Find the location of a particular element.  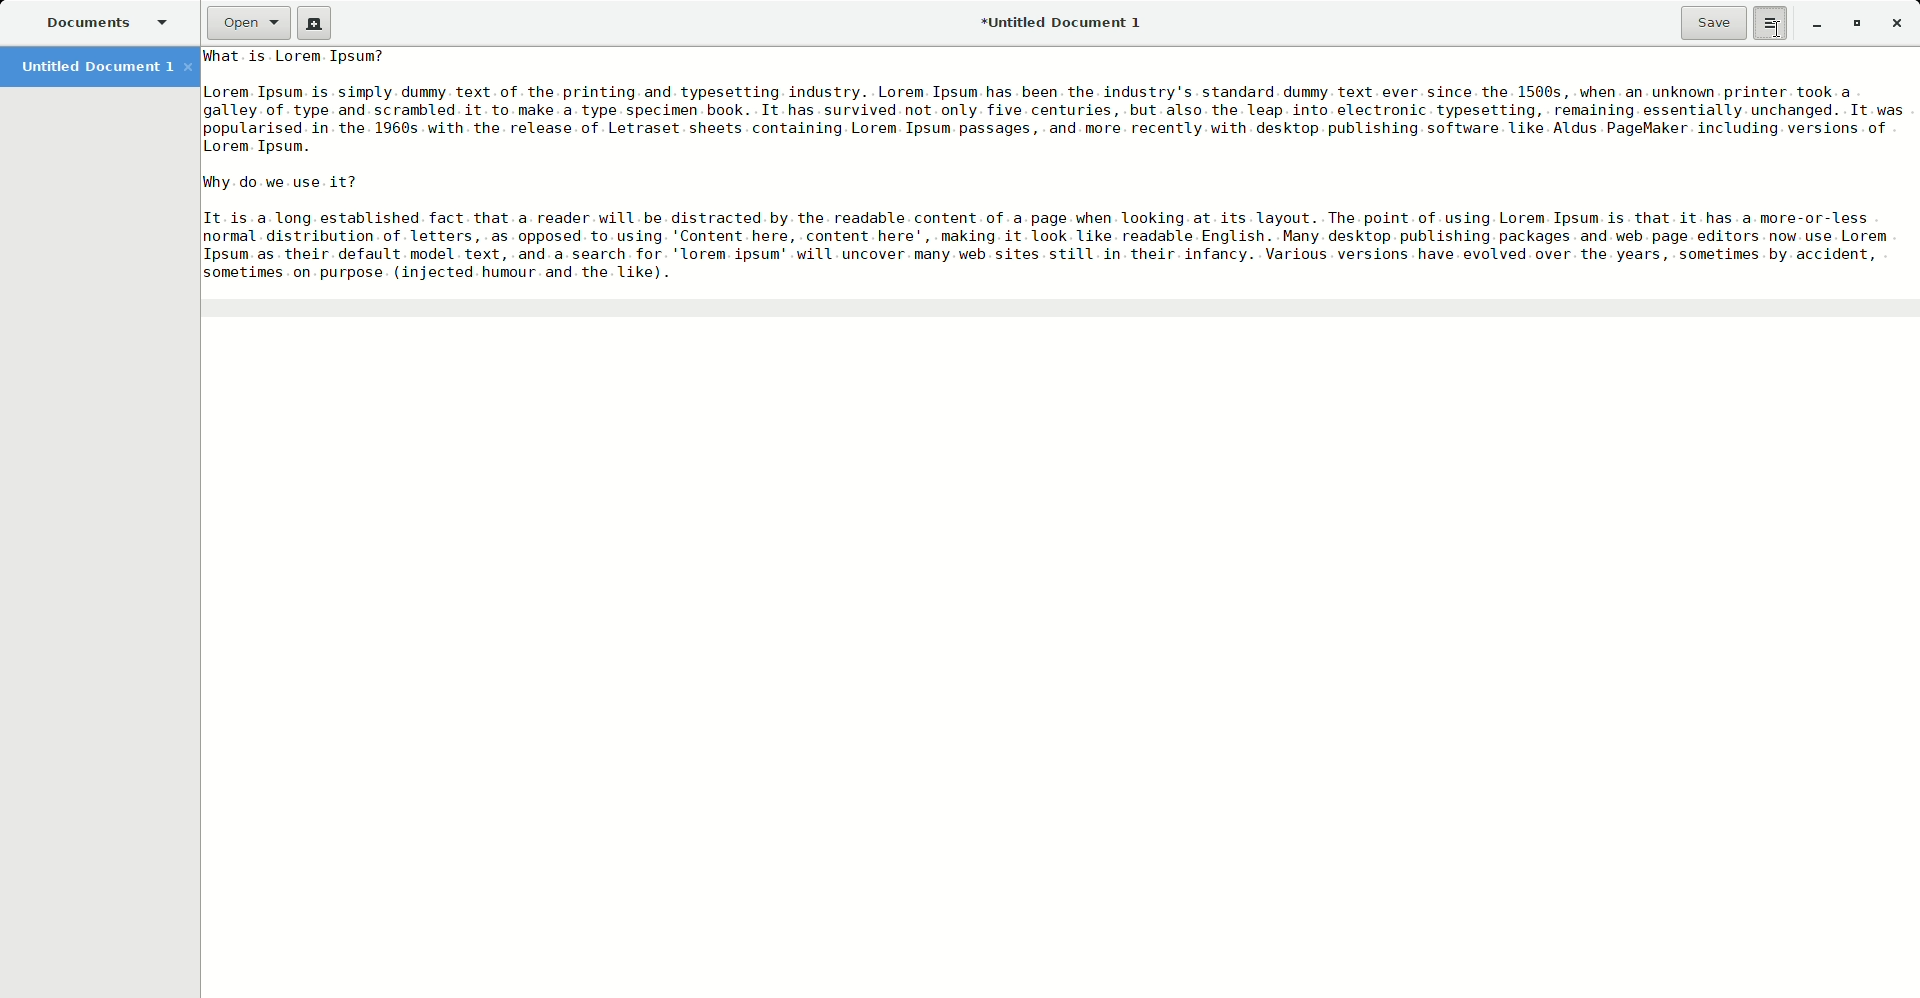

Close is located at coordinates (1896, 22).